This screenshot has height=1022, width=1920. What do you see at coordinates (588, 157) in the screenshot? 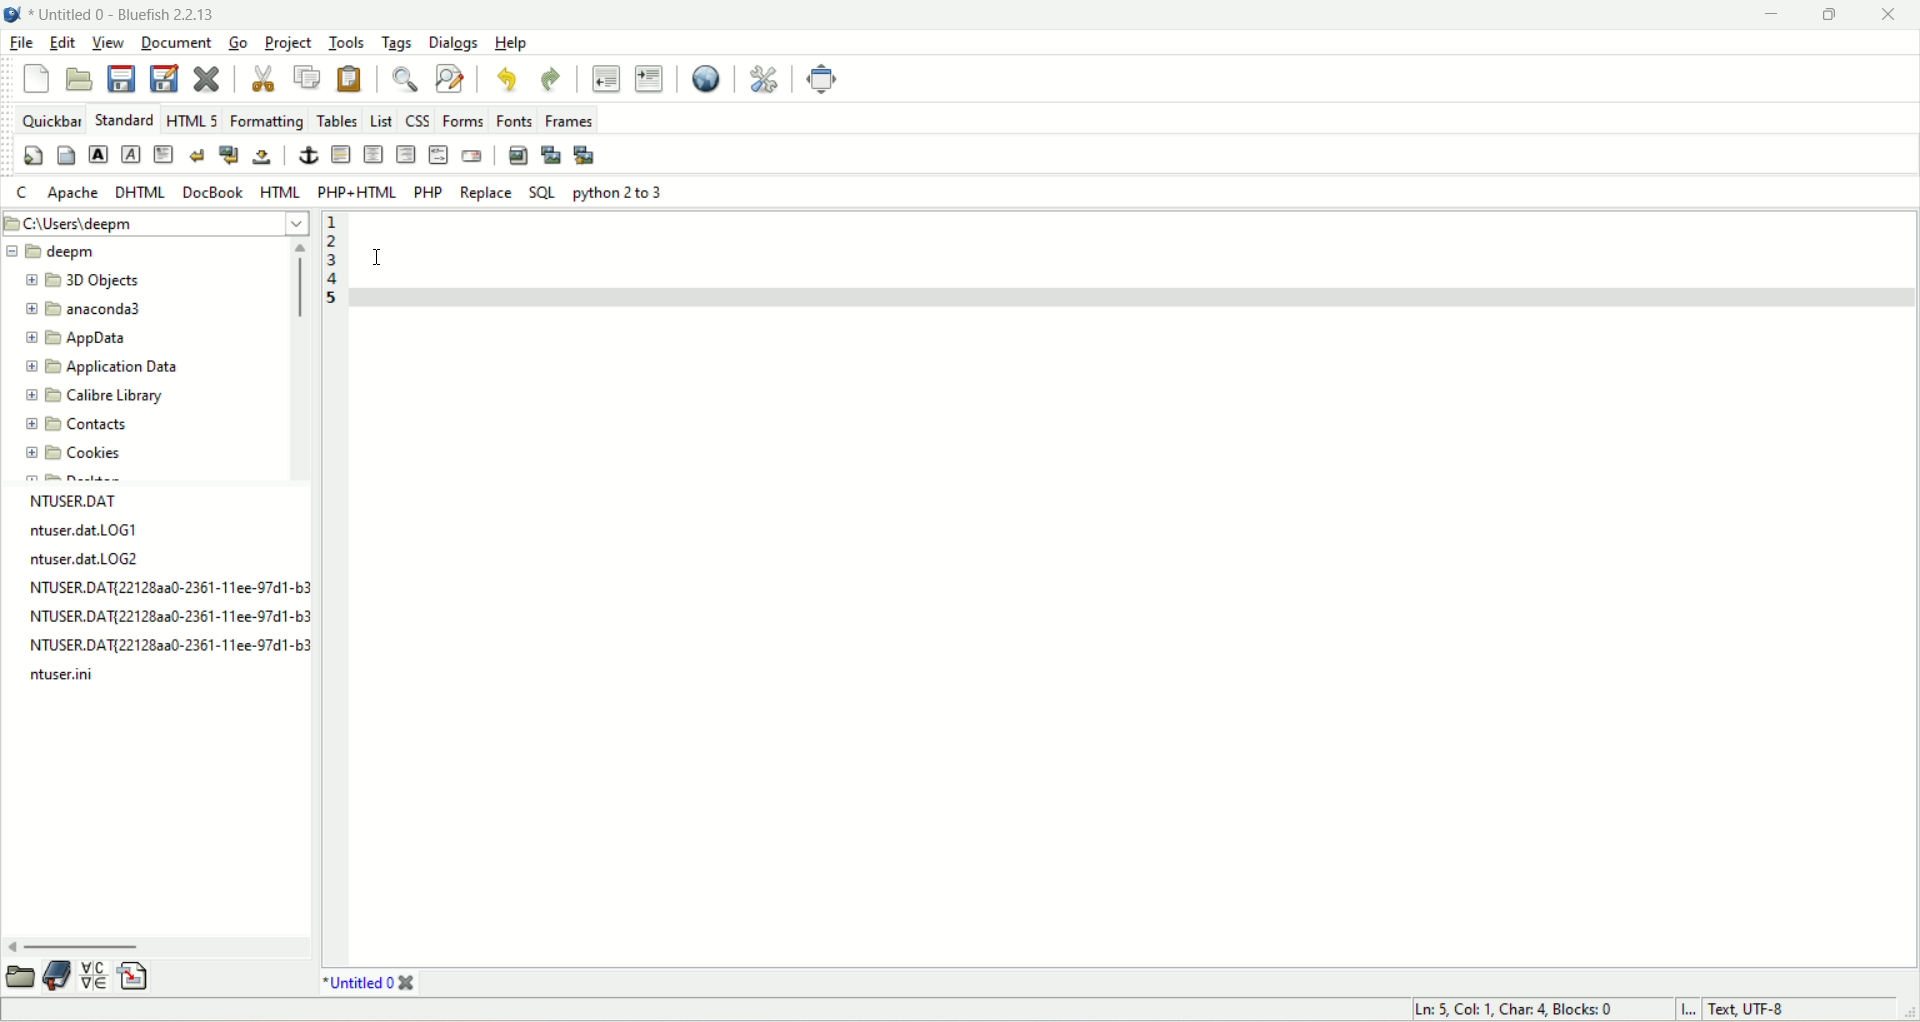
I see `MULTI-THUMBNAIL` at bounding box center [588, 157].